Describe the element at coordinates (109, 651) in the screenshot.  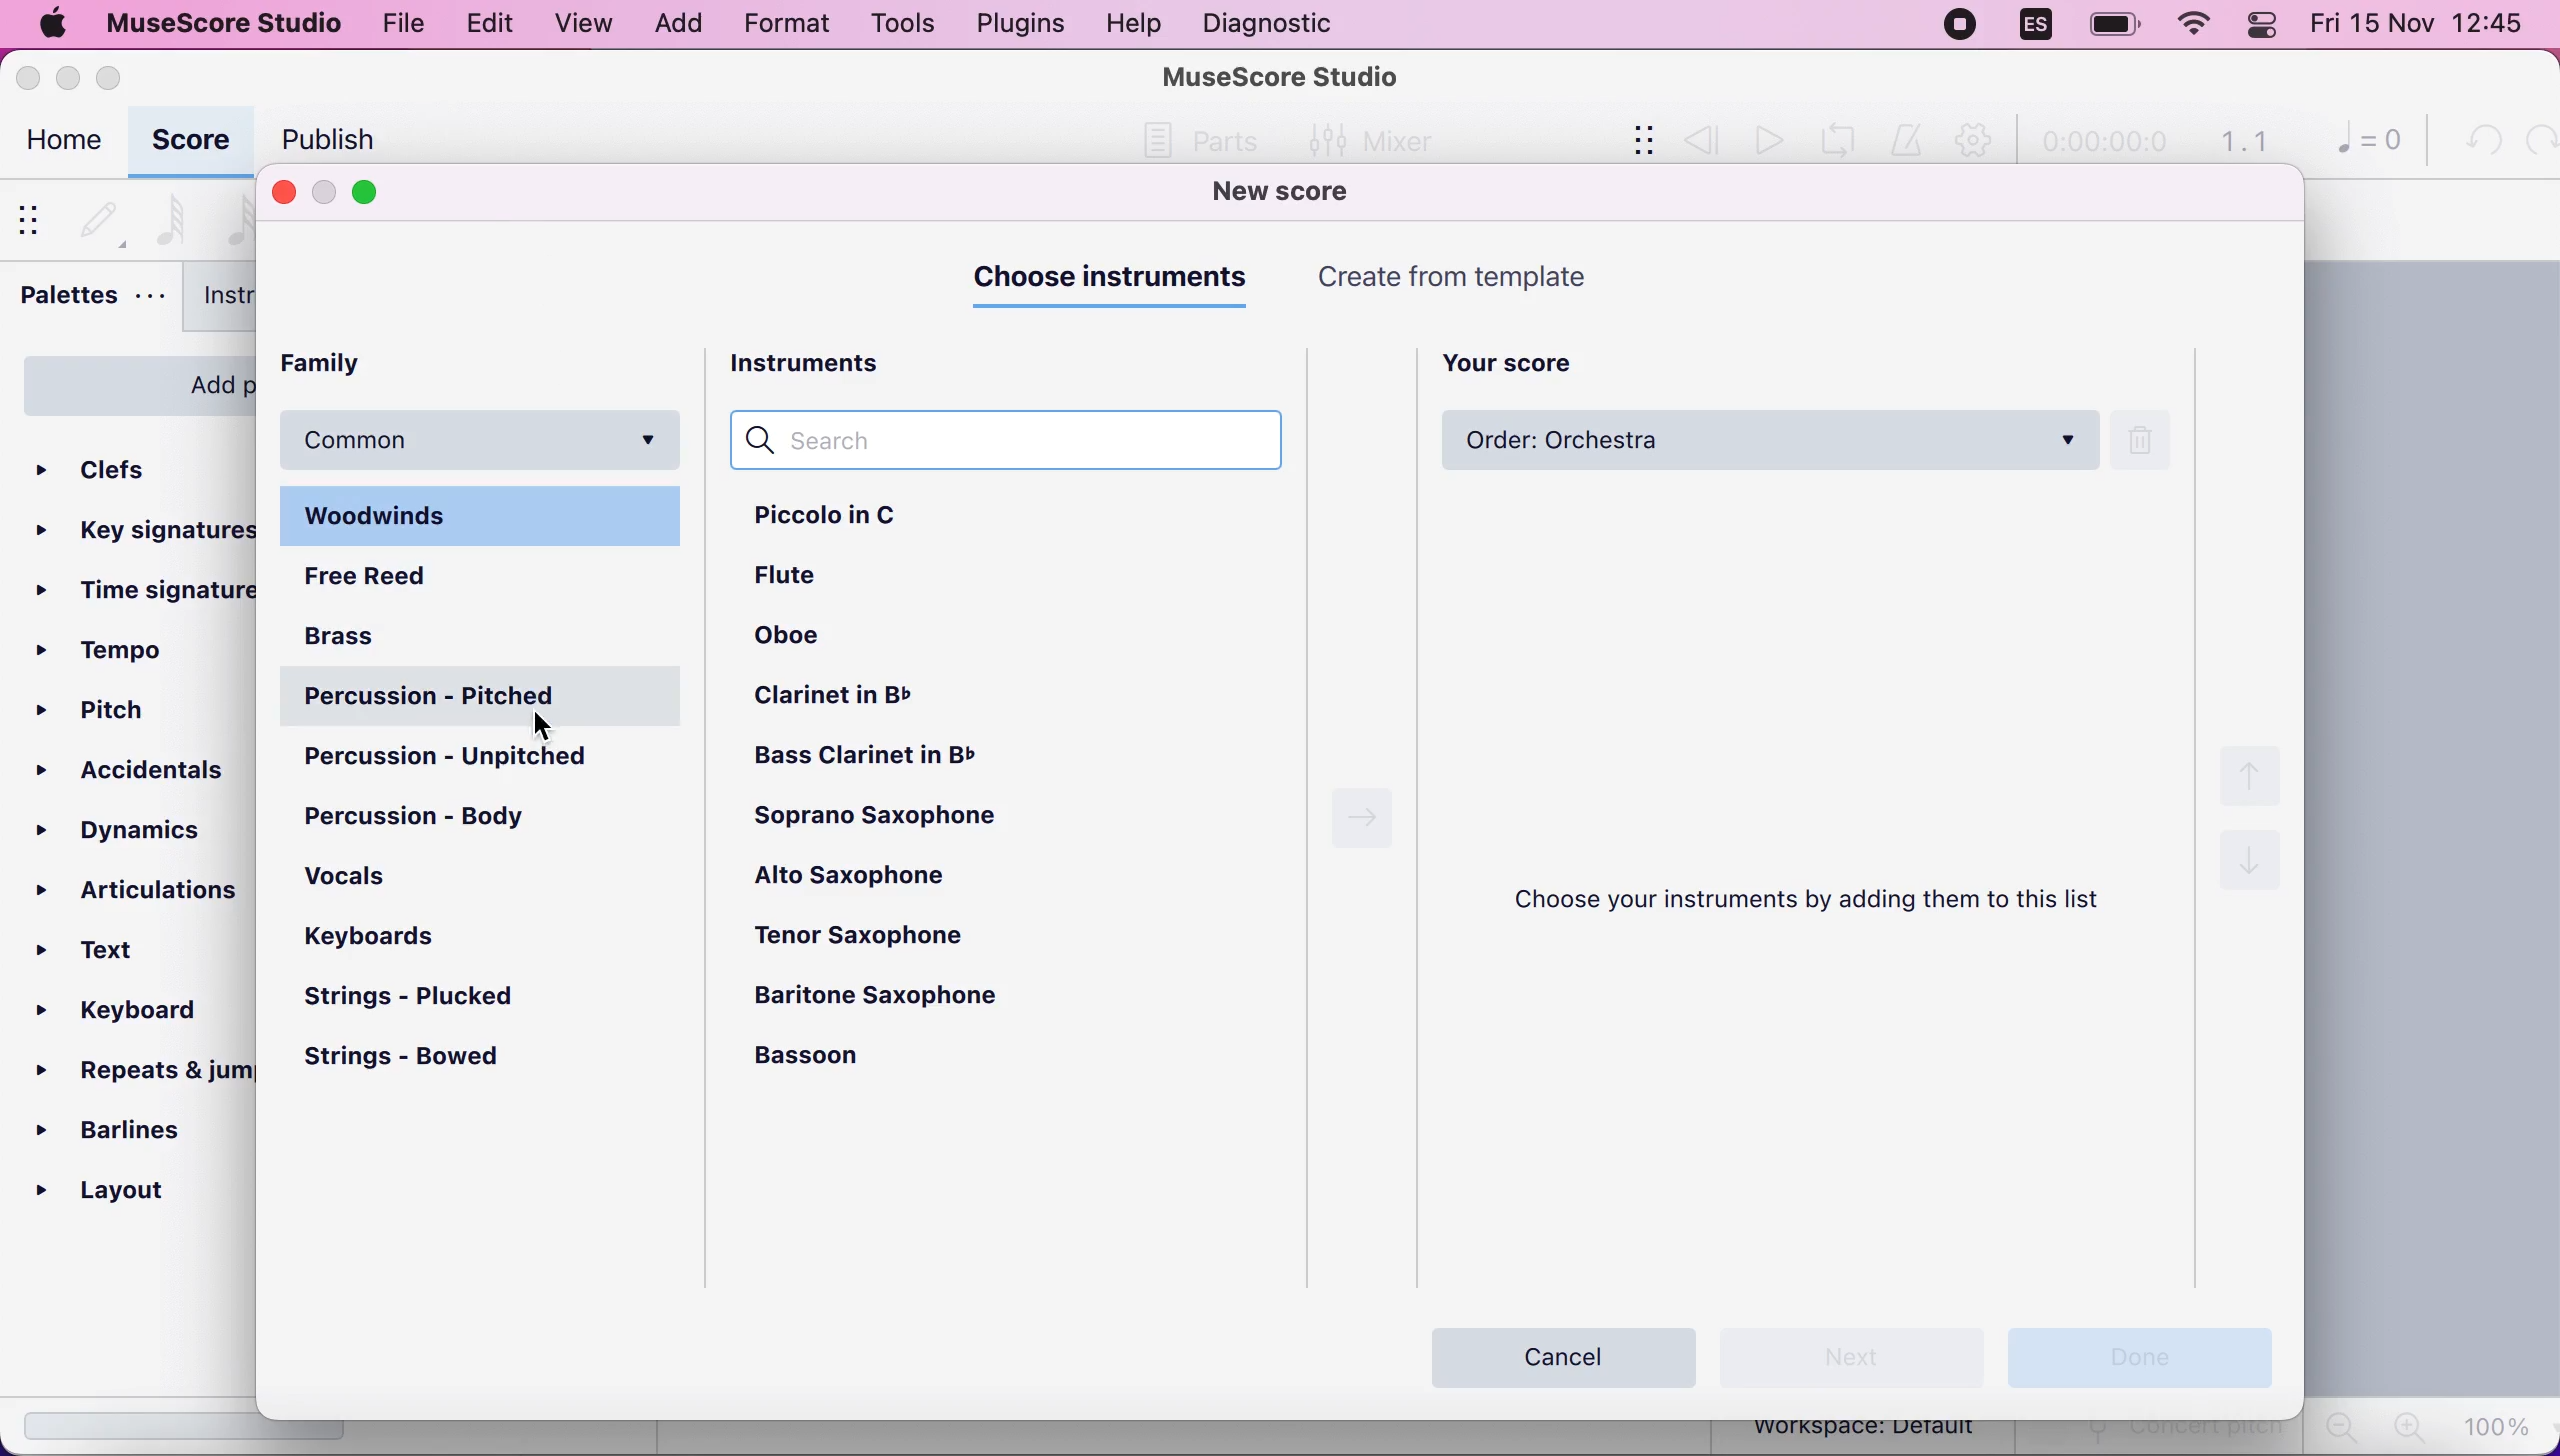
I see `tempo` at that location.